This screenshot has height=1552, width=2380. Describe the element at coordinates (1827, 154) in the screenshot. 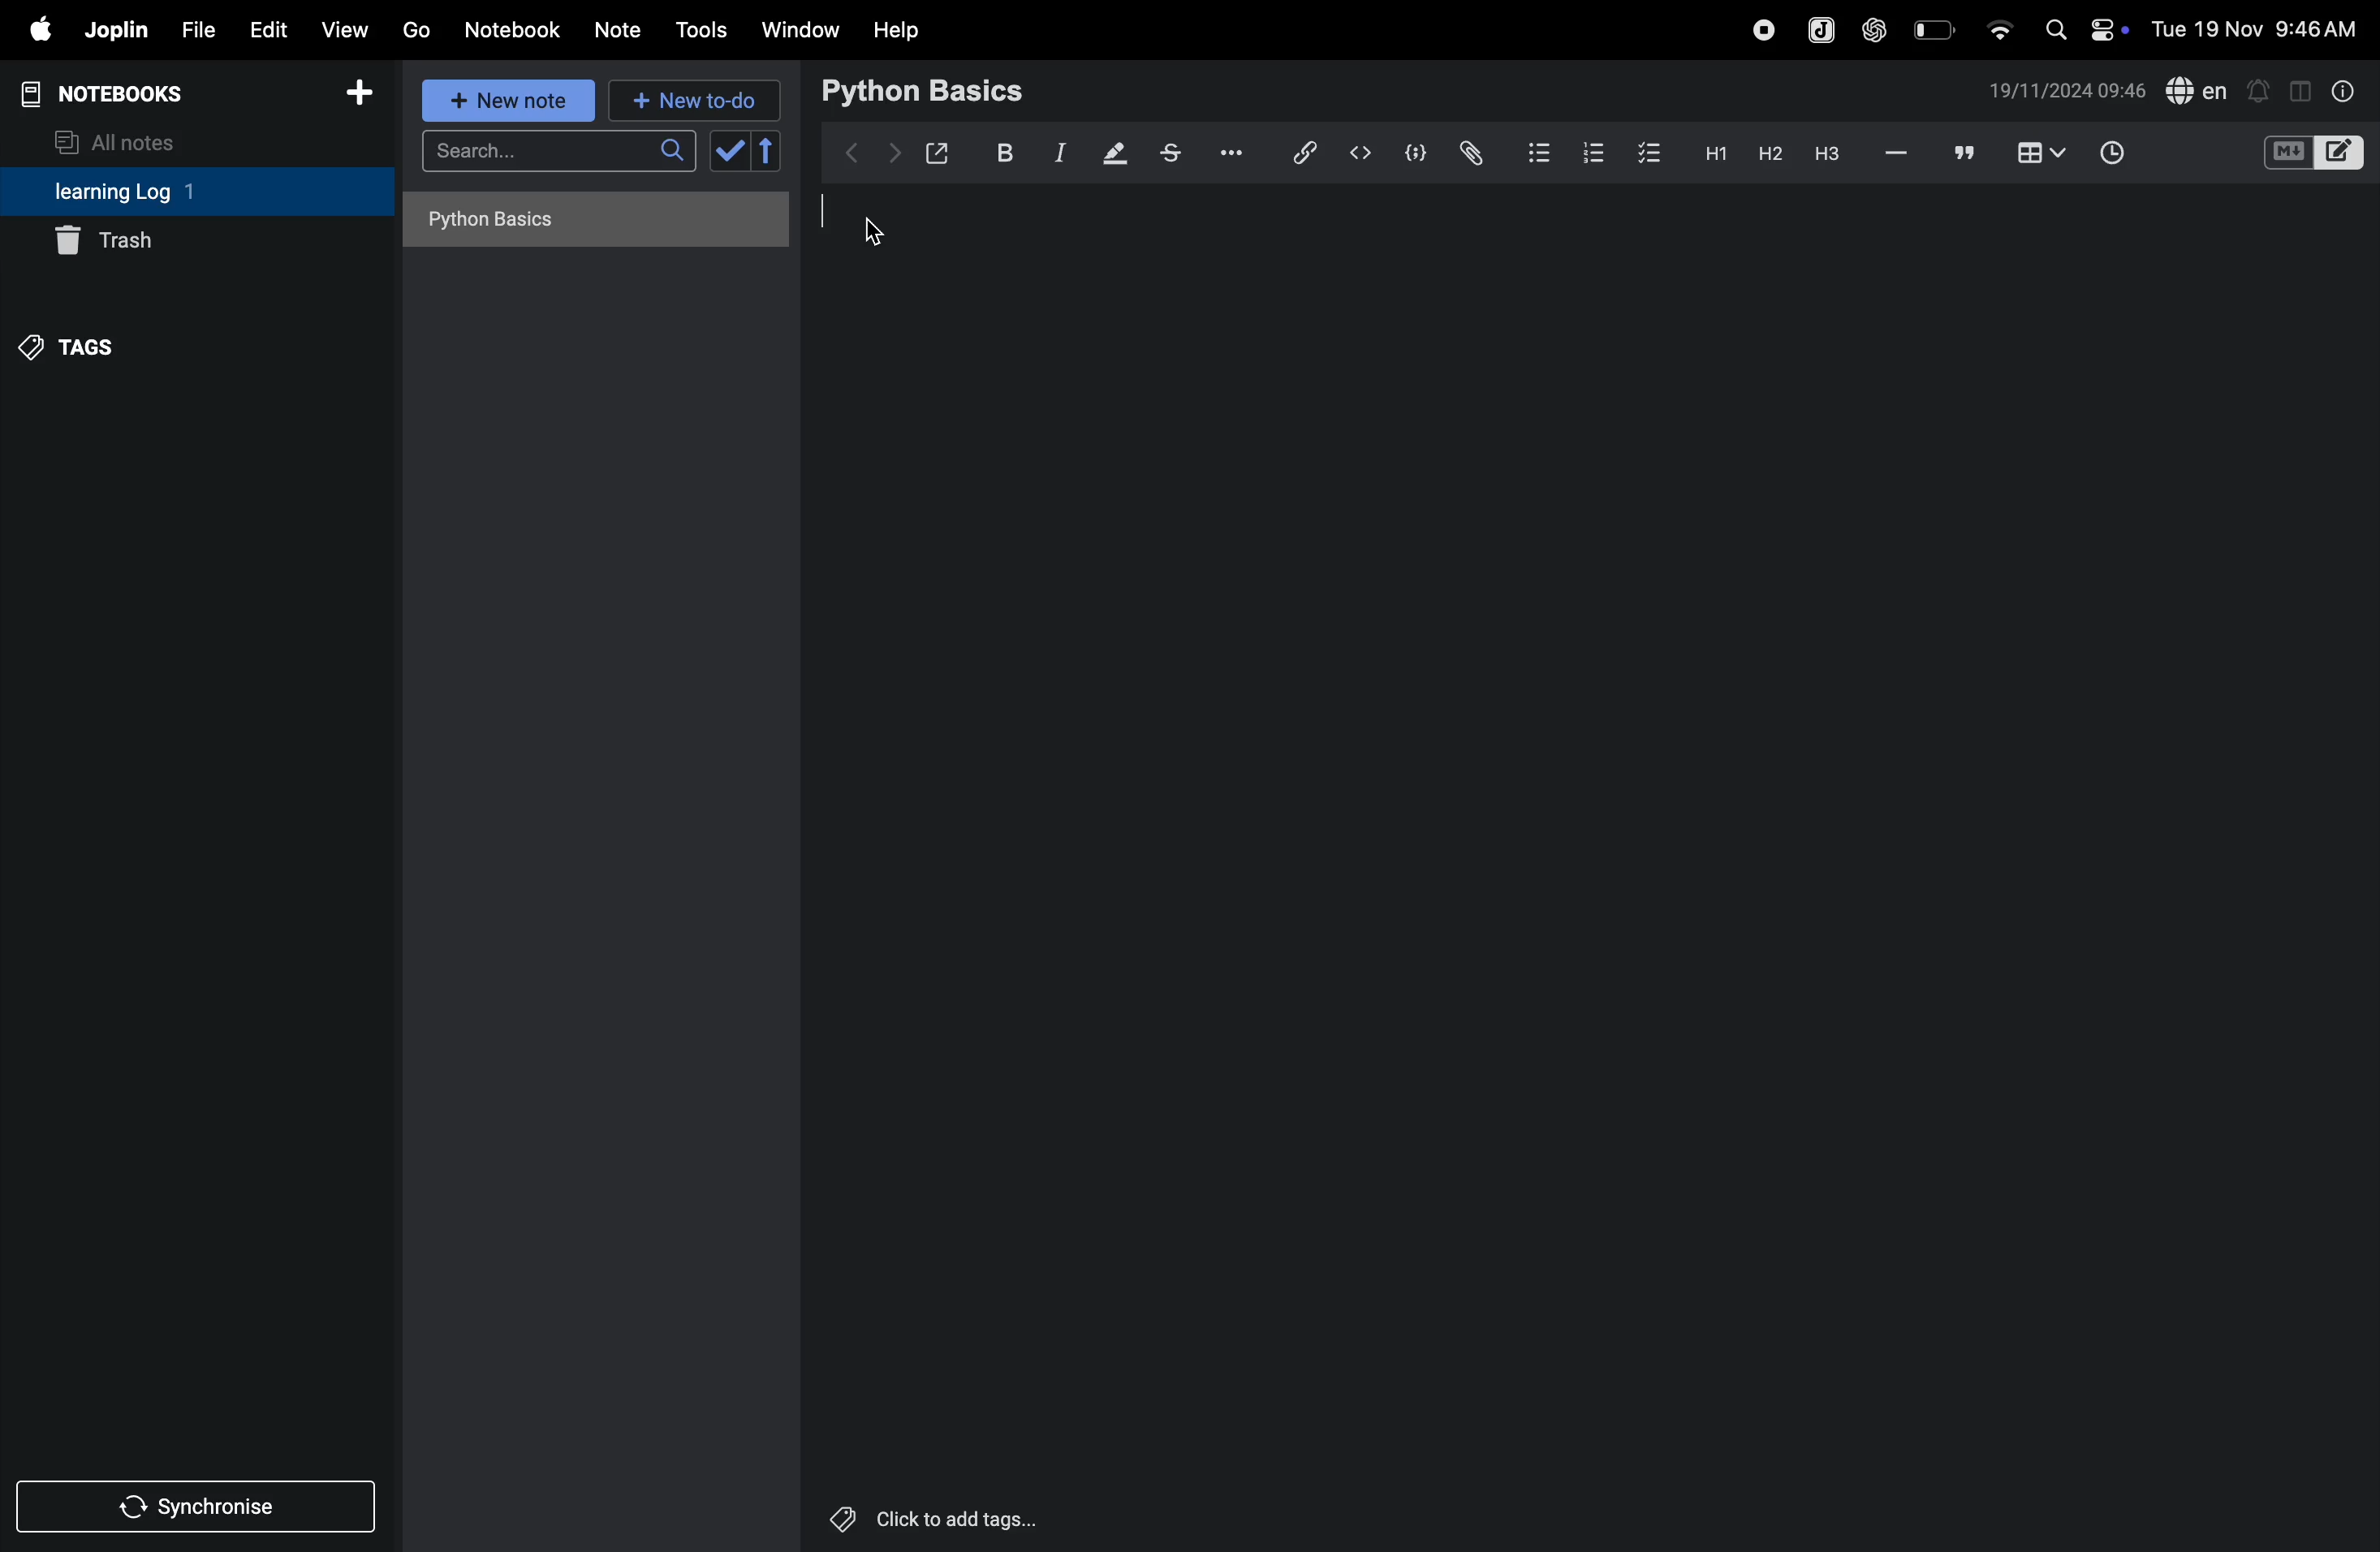

I see `heading 3` at that location.